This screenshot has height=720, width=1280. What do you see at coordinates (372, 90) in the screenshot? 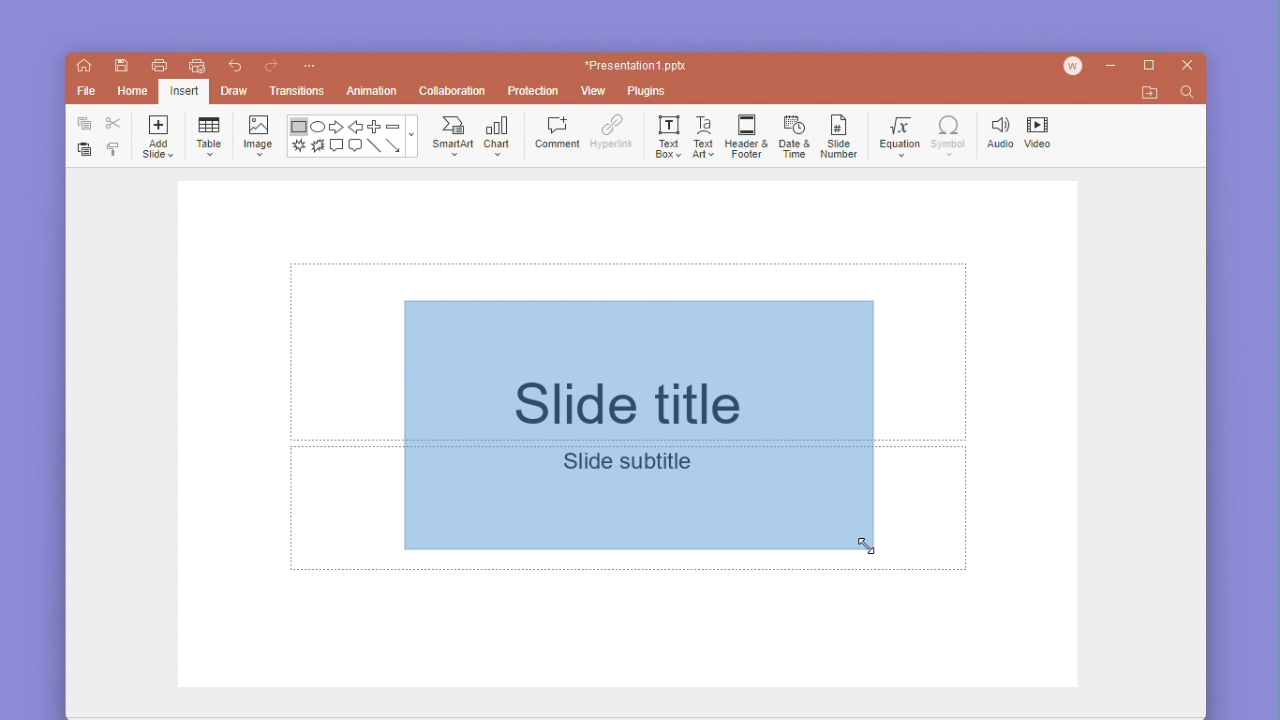
I see `animation` at bounding box center [372, 90].